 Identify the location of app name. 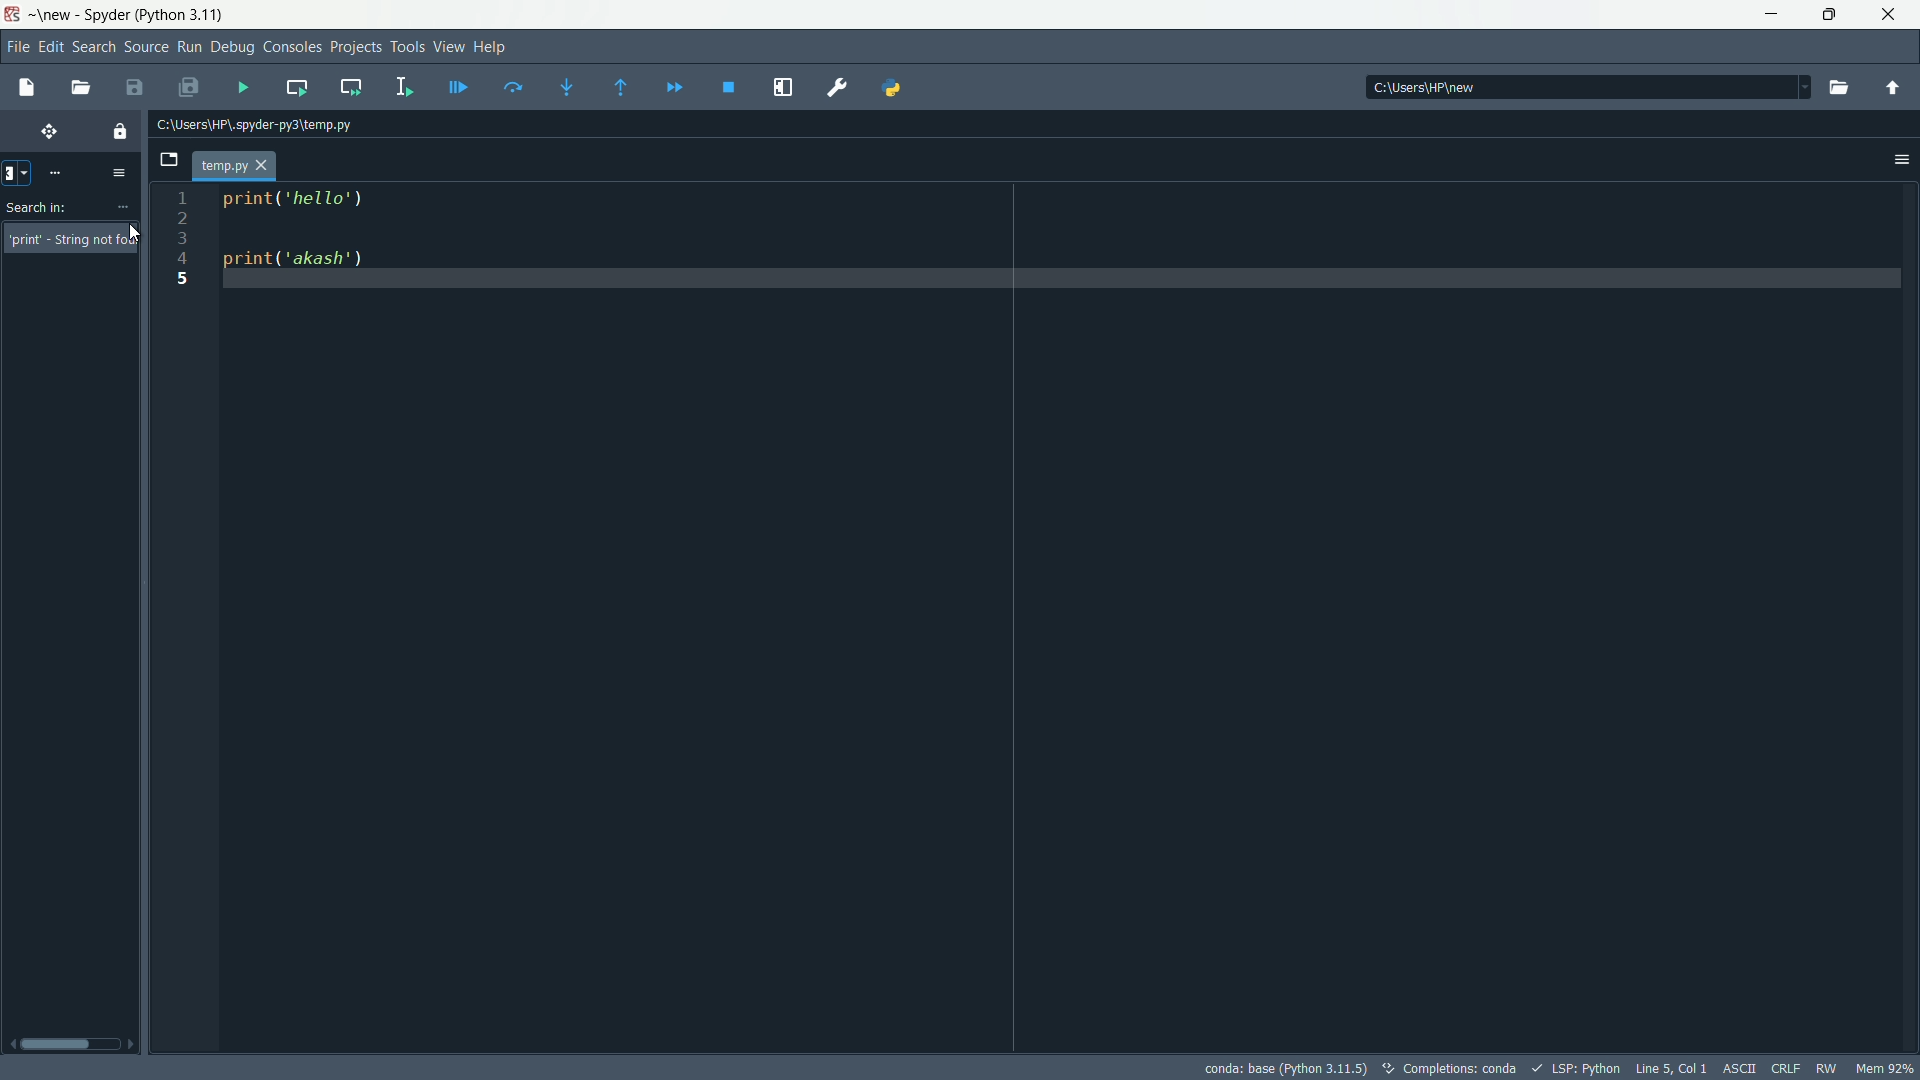
(106, 16).